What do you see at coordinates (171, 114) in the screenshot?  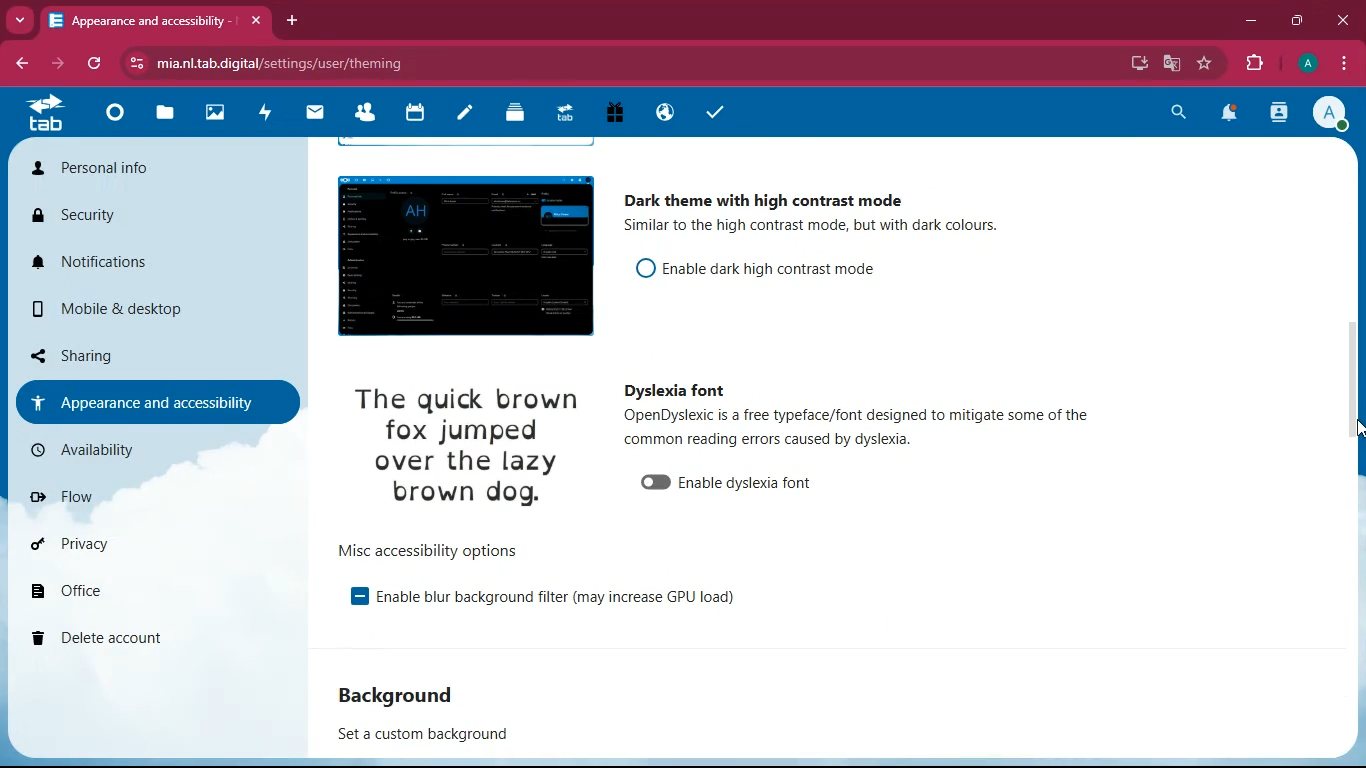 I see `files` at bounding box center [171, 114].